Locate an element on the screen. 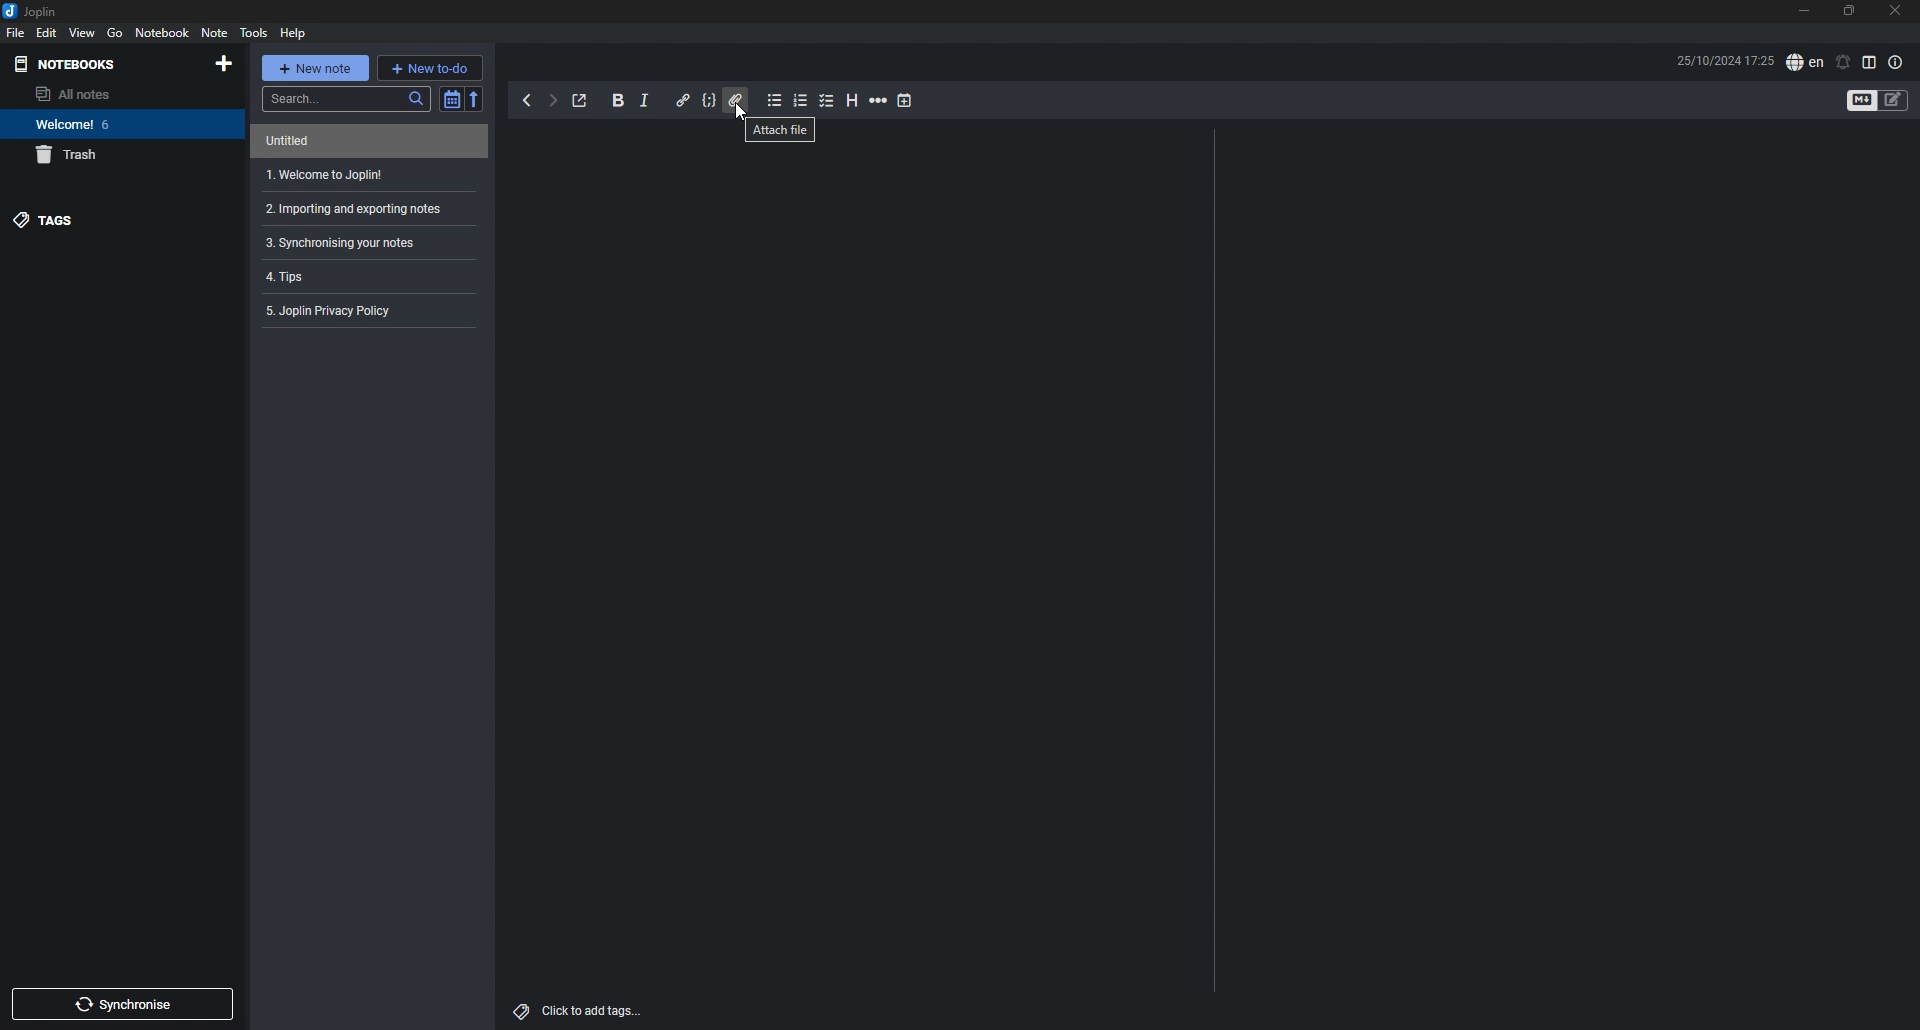  attach file is located at coordinates (735, 100).